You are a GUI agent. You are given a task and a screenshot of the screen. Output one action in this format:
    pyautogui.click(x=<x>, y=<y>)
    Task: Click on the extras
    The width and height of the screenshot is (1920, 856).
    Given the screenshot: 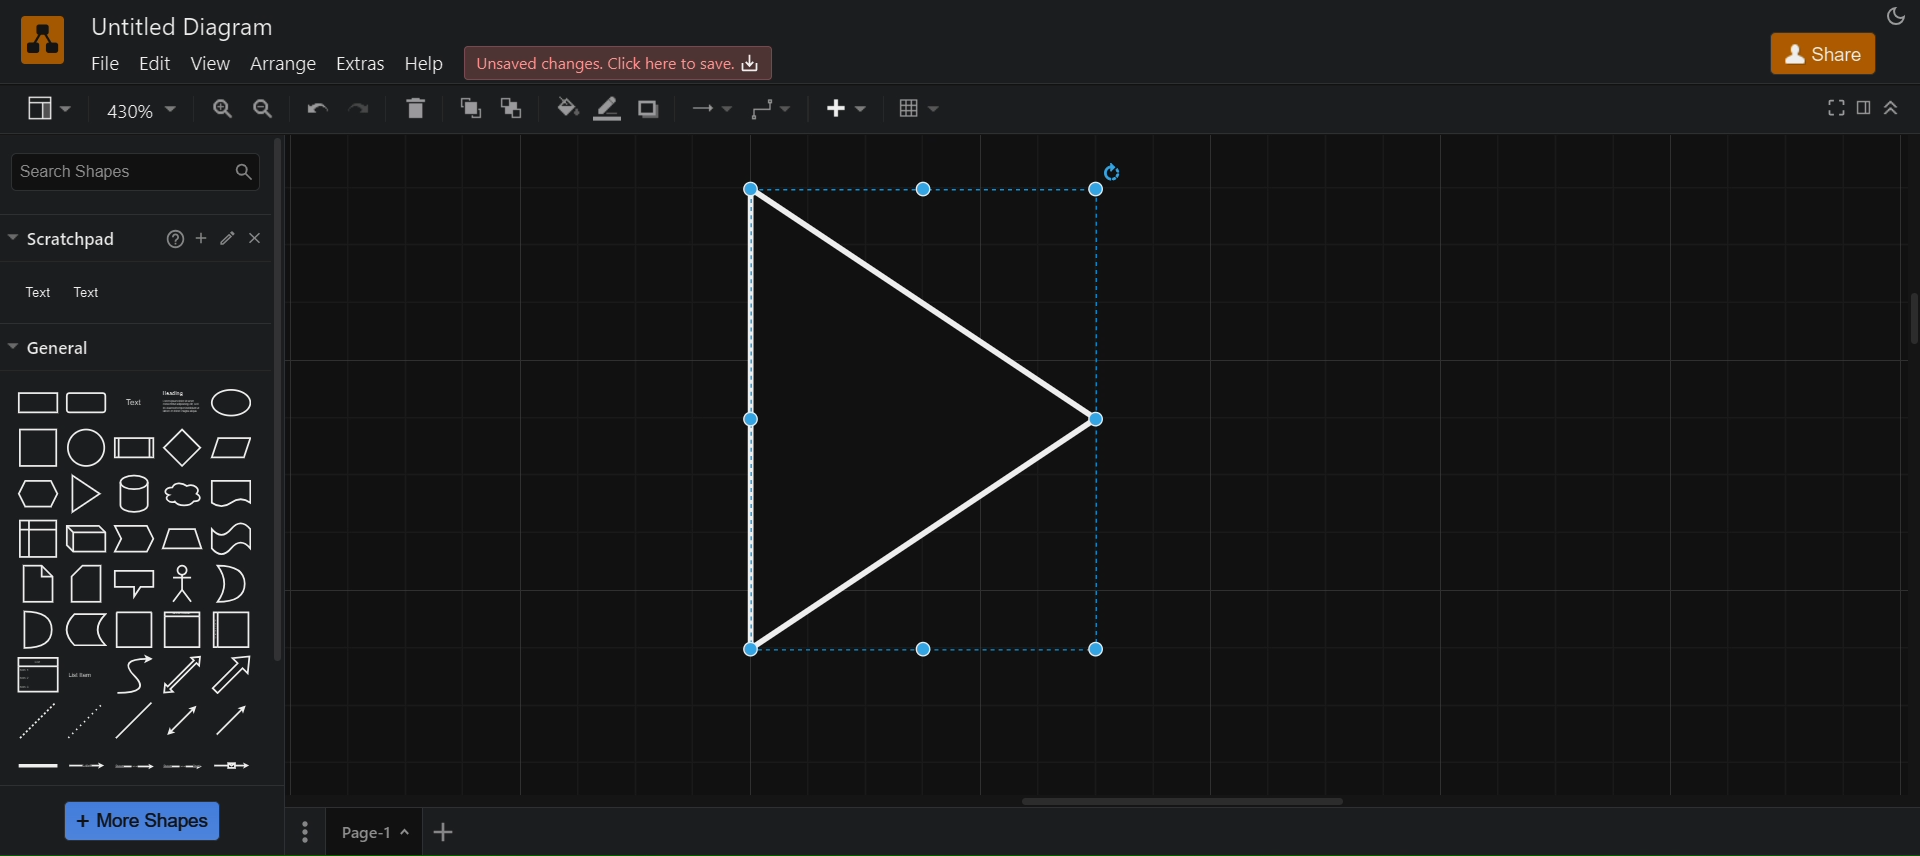 What is the action you would take?
    pyautogui.click(x=362, y=61)
    